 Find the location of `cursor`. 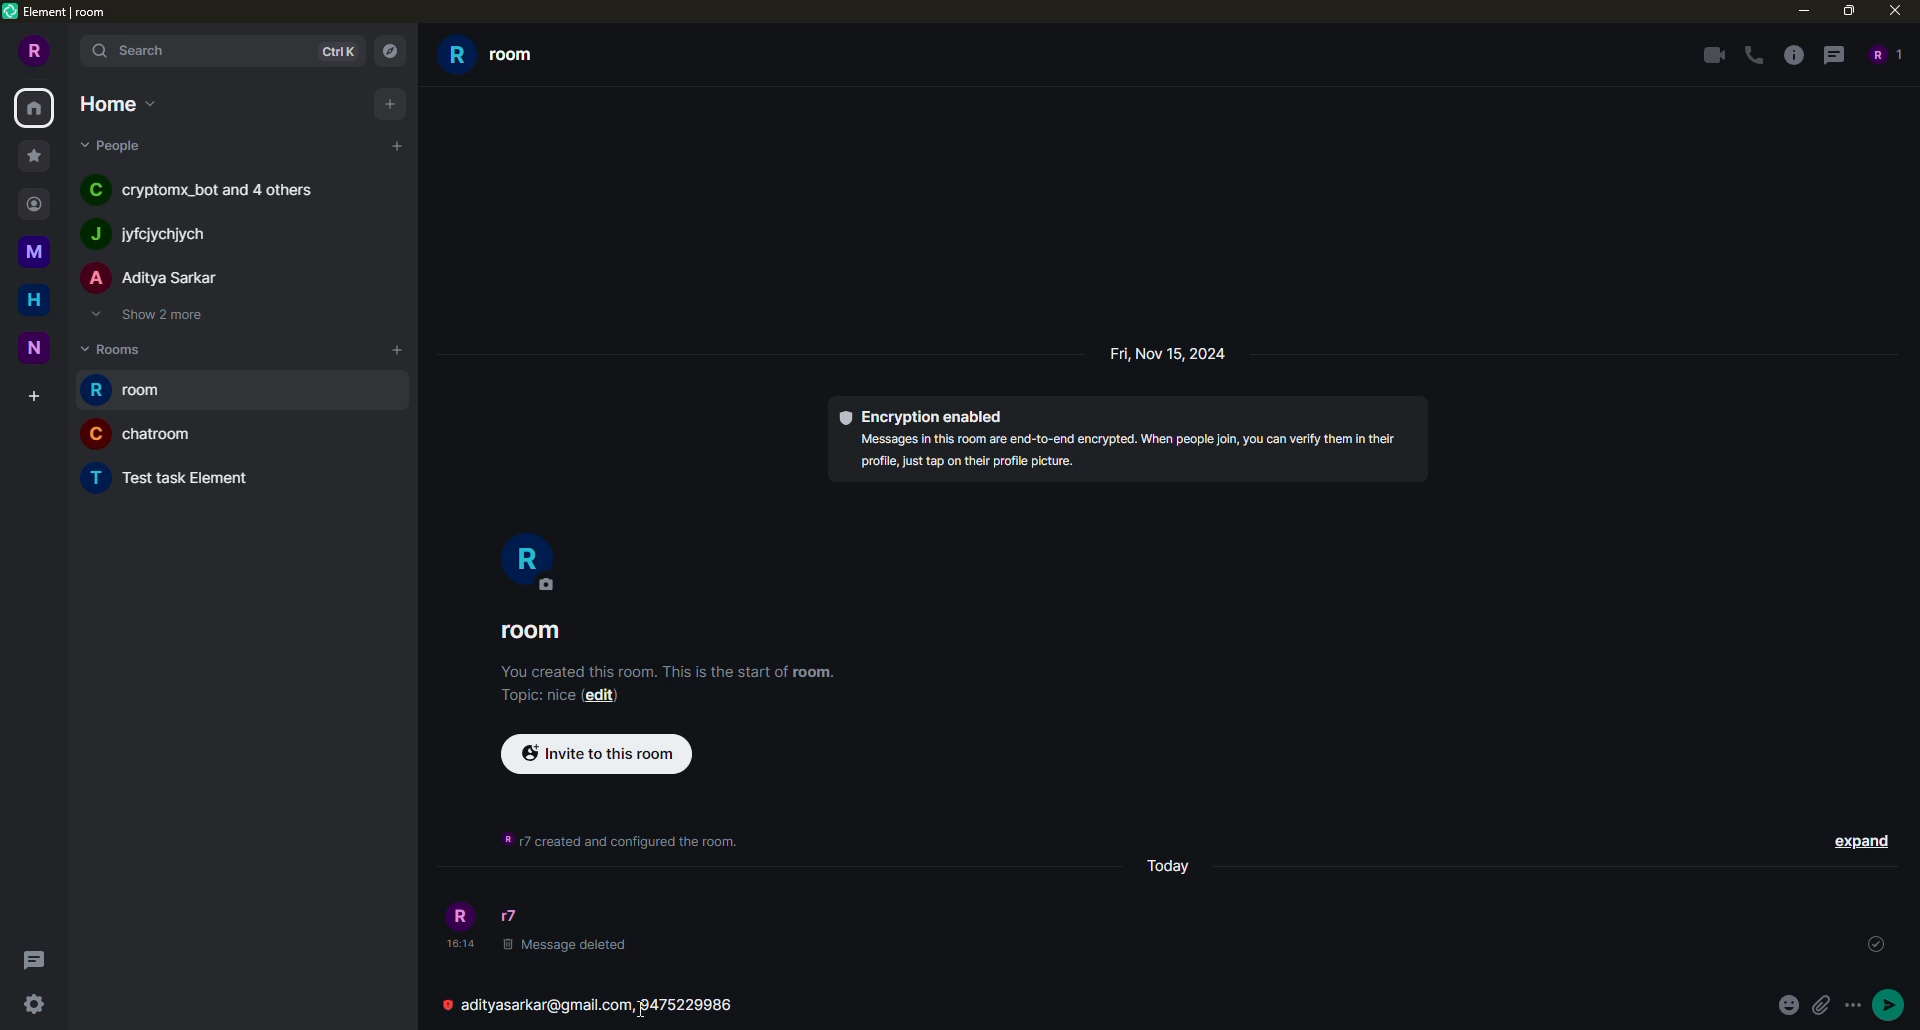

cursor is located at coordinates (643, 1007).